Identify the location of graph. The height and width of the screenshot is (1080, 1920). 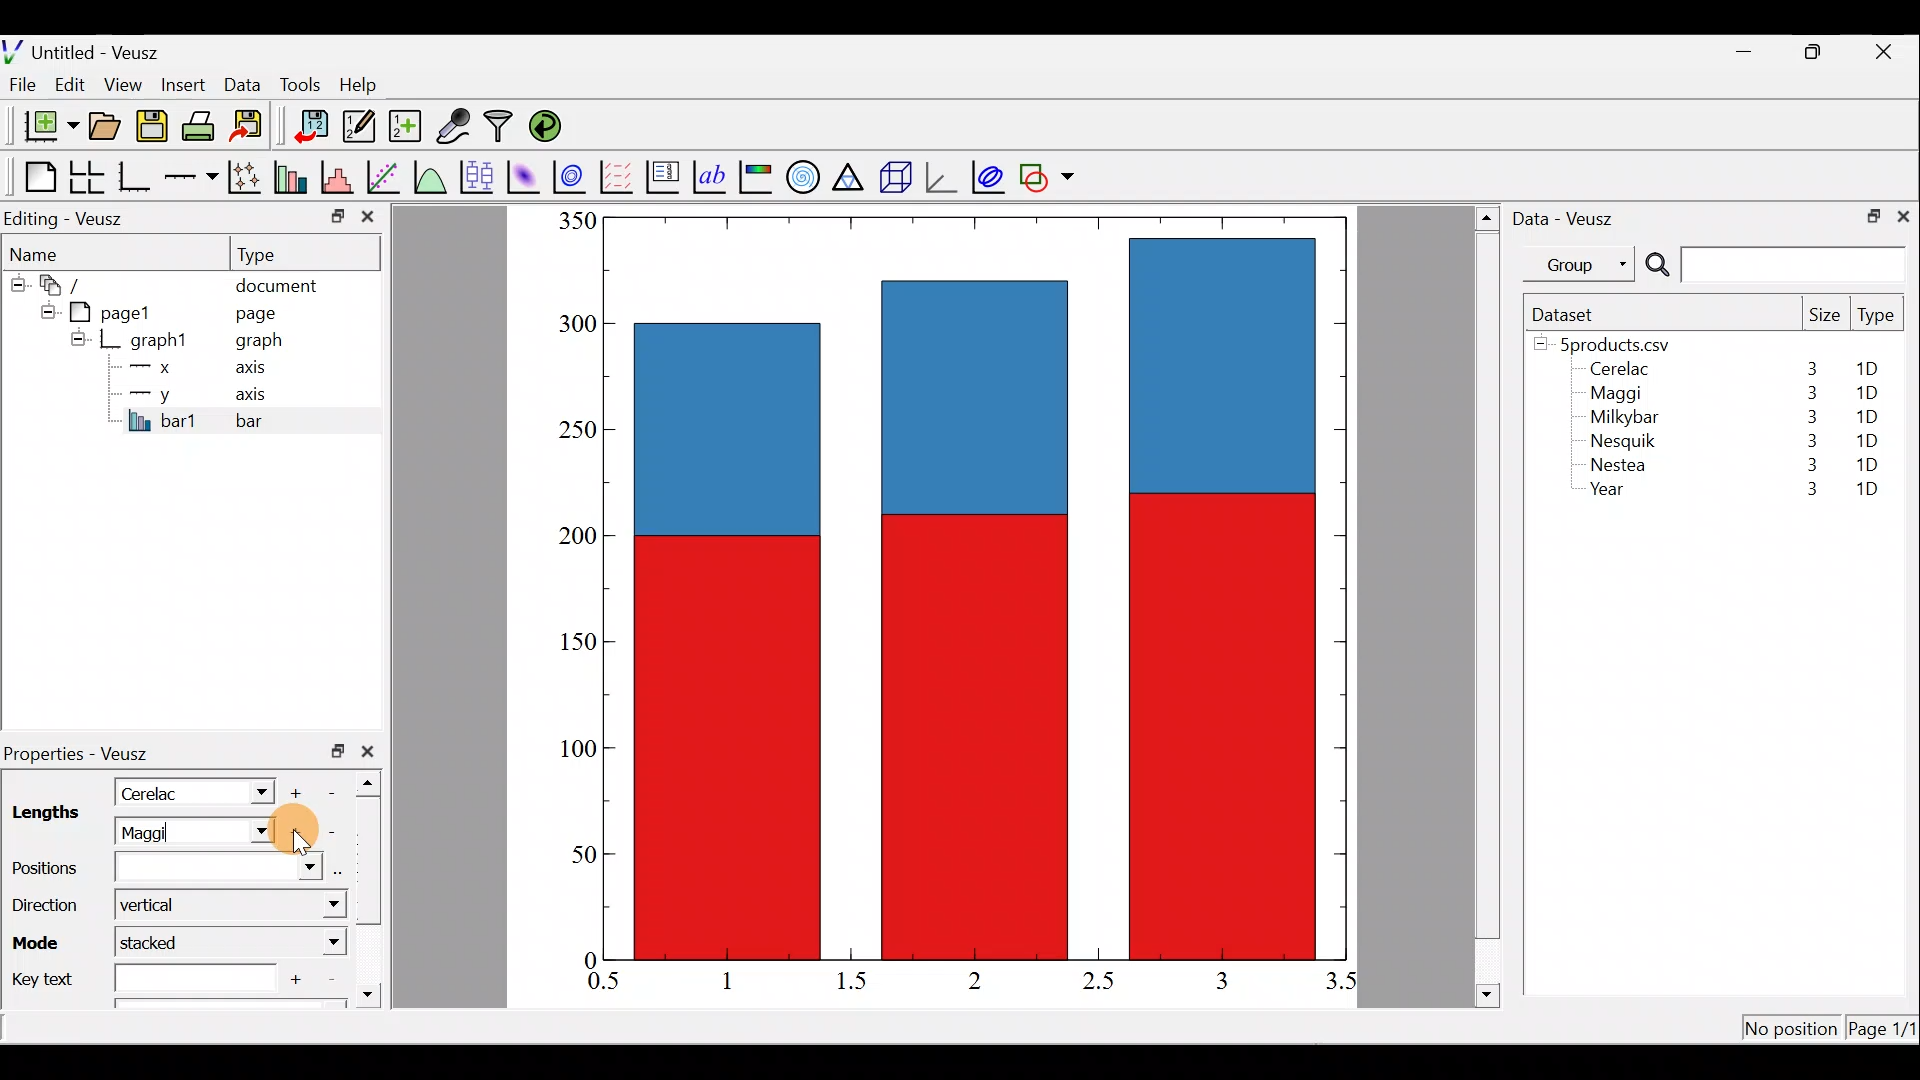
(259, 343).